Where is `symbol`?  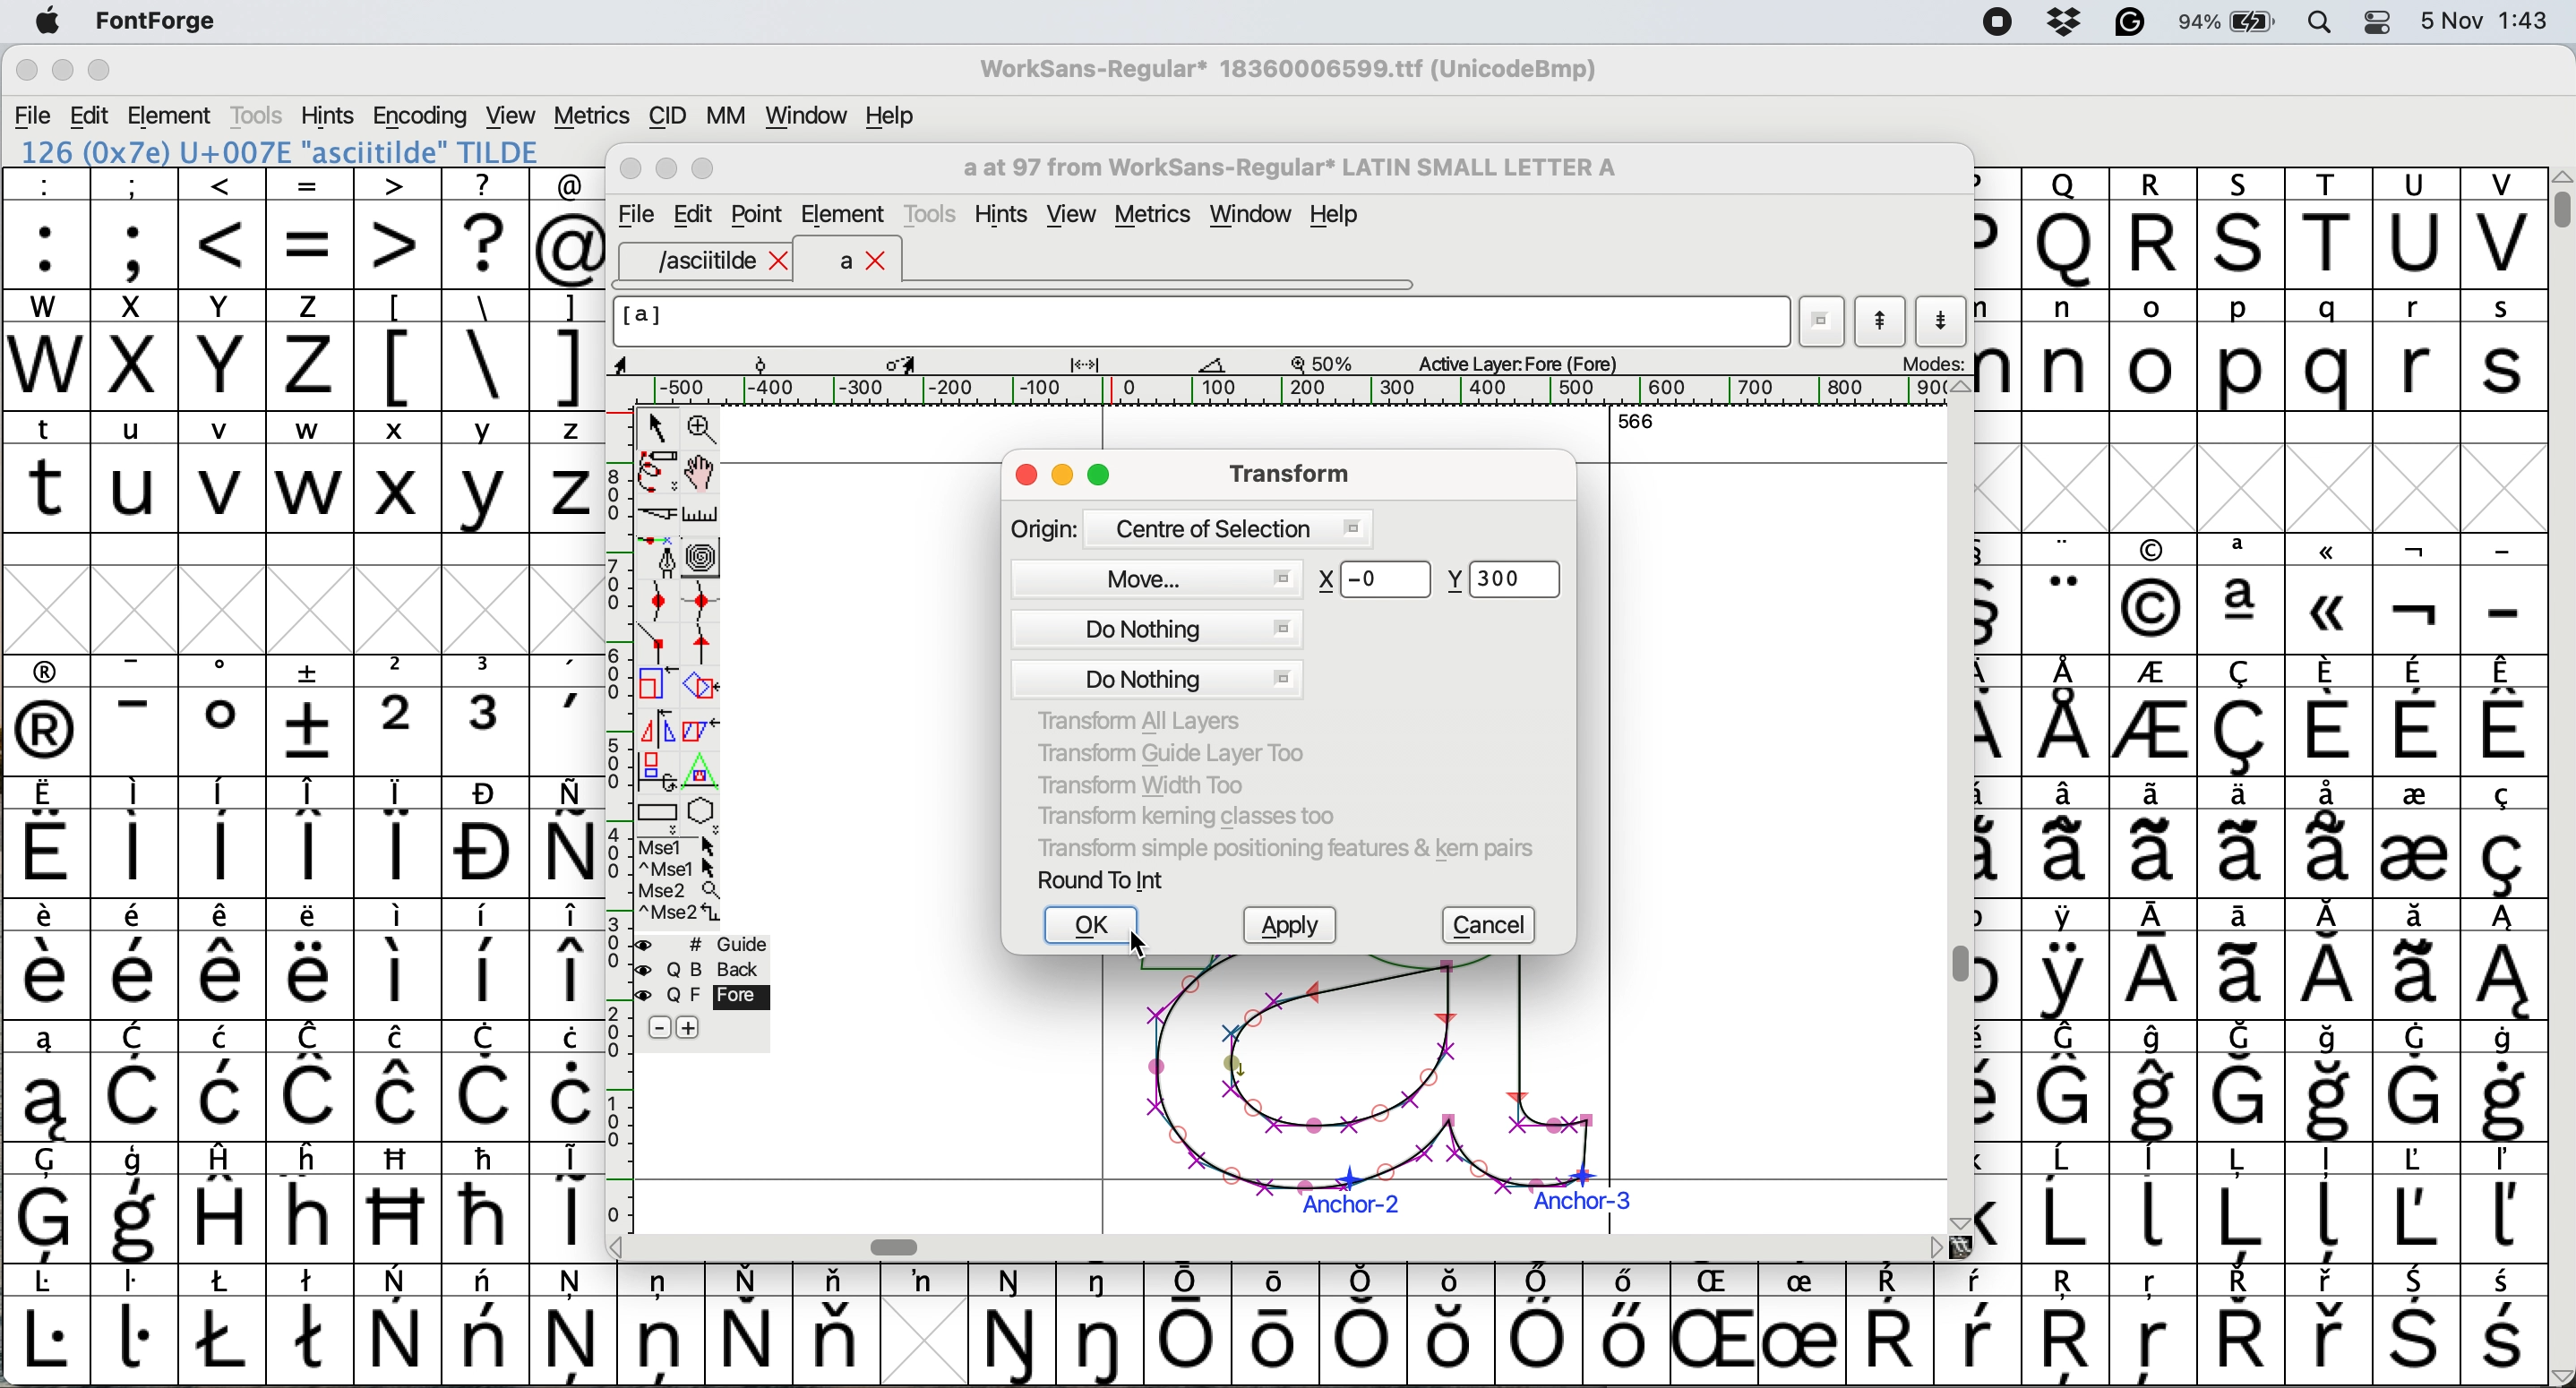
symbol is located at coordinates (485, 1201).